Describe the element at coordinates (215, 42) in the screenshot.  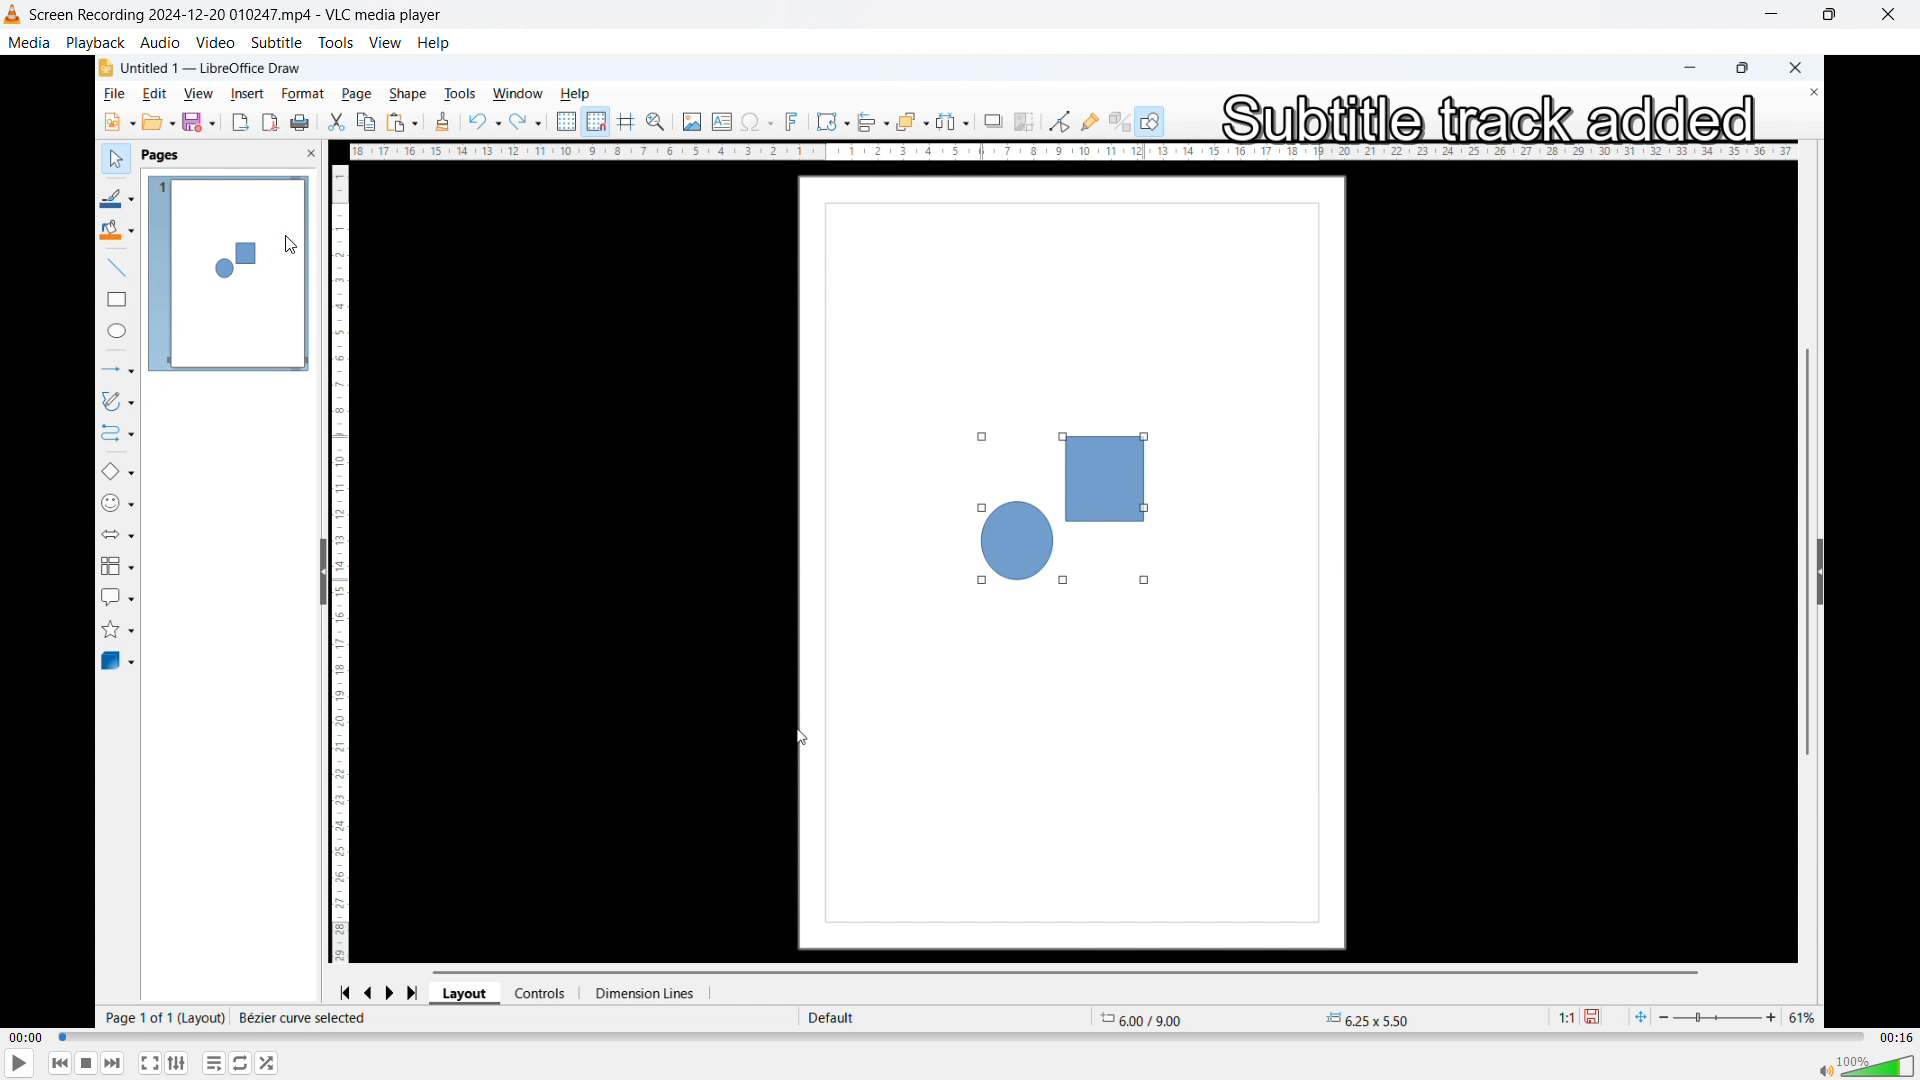
I see `Video ` at that location.